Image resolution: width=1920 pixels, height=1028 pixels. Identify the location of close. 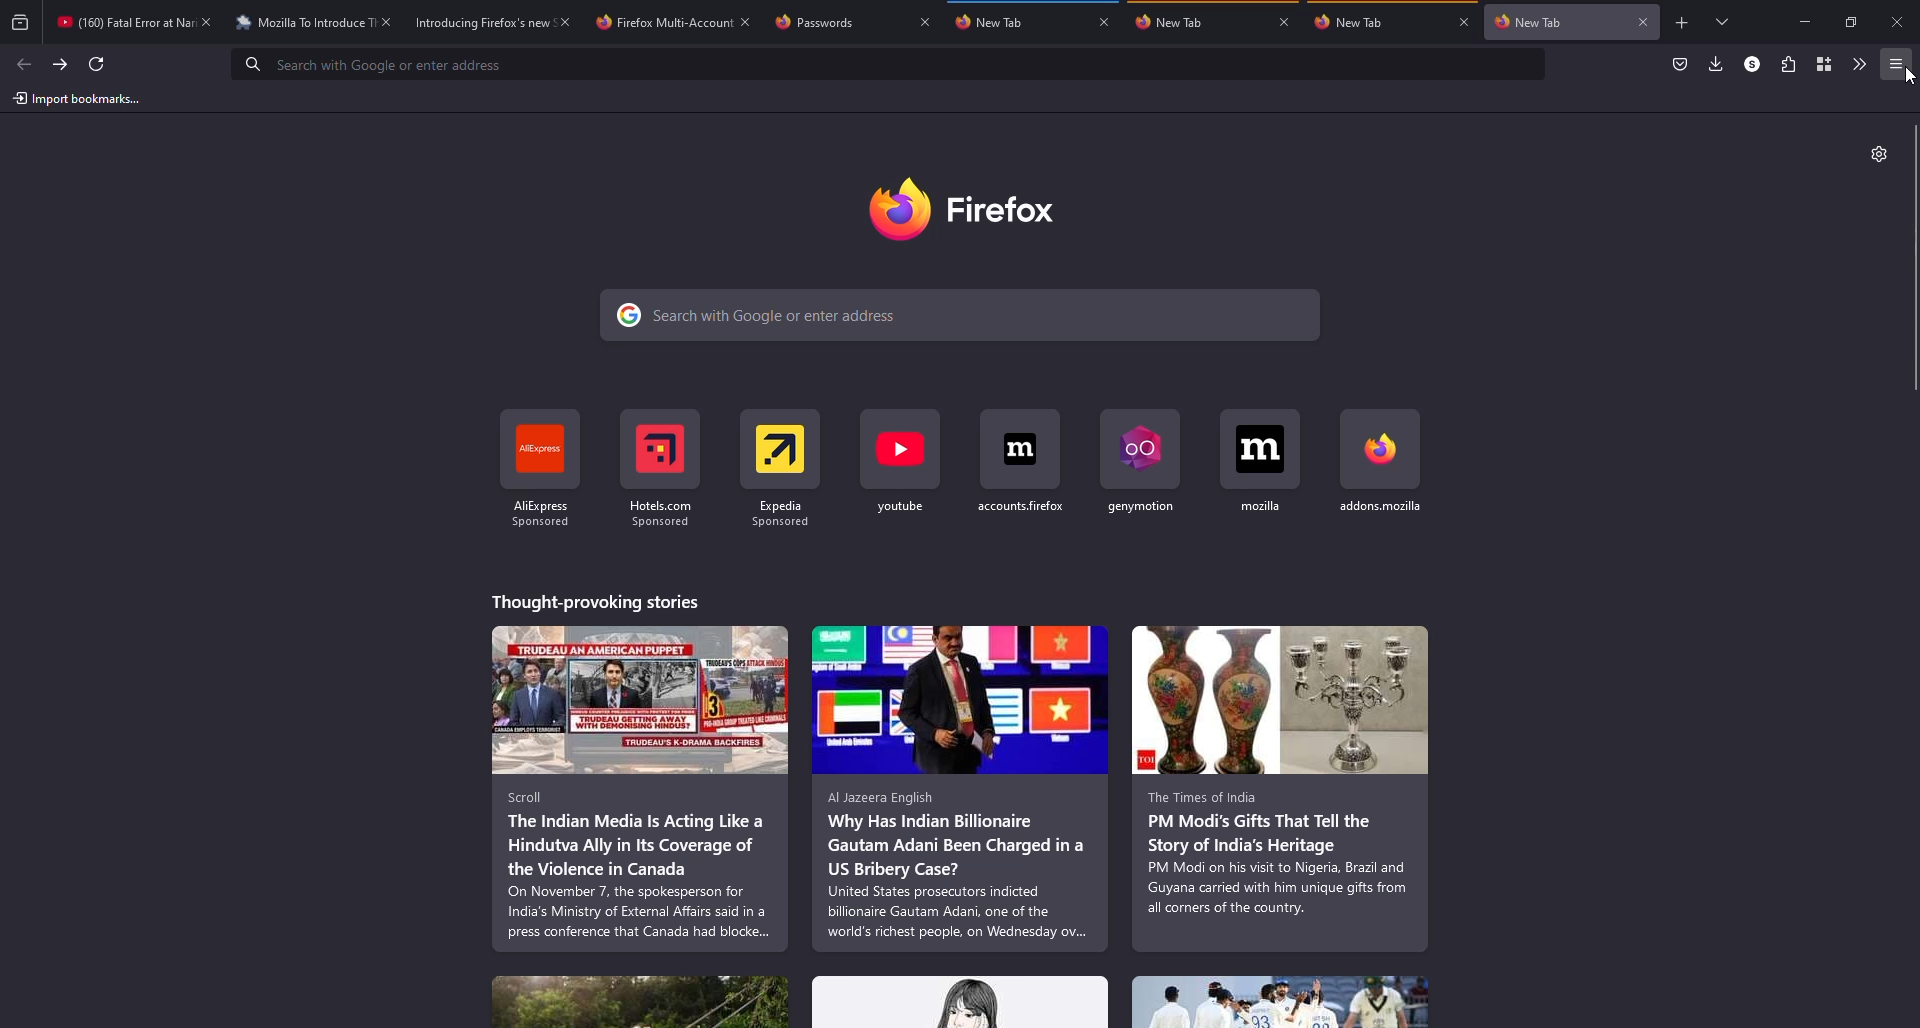
(1645, 21).